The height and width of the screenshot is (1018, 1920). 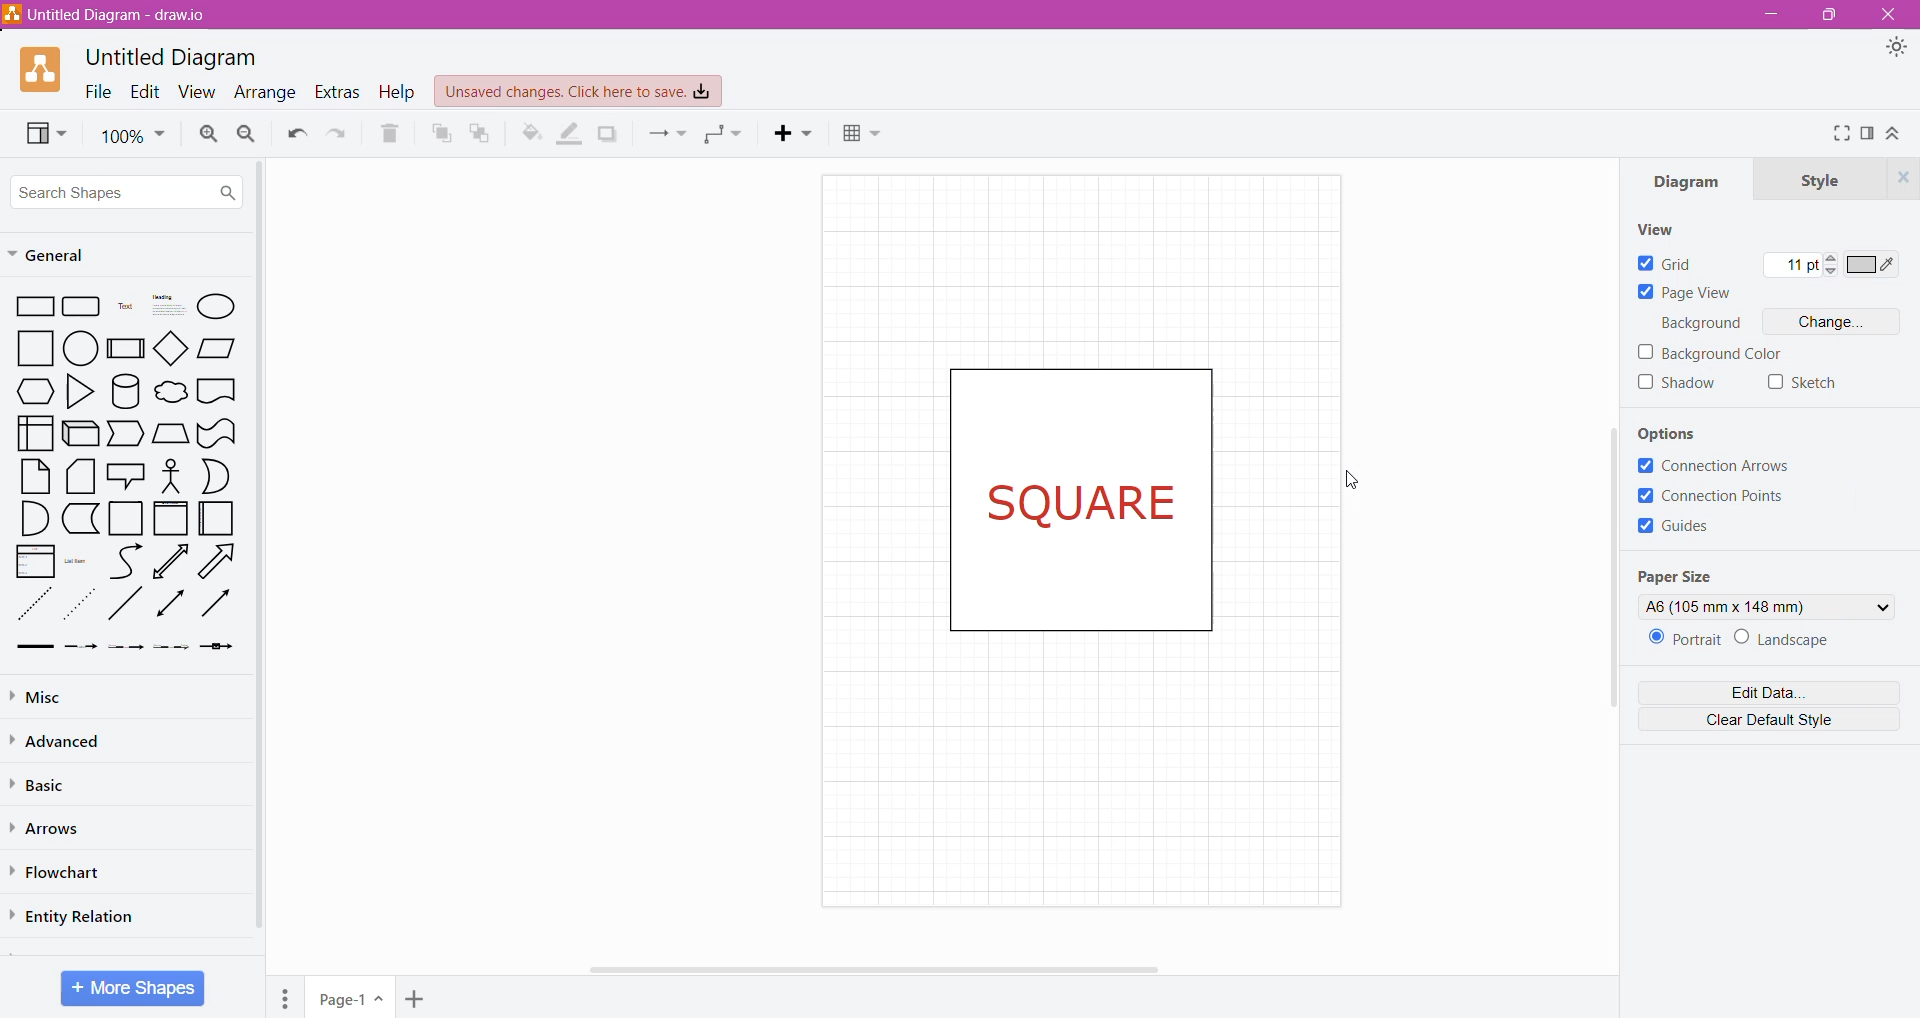 I want to click on Add Pages, so click(x=417, y=1000).